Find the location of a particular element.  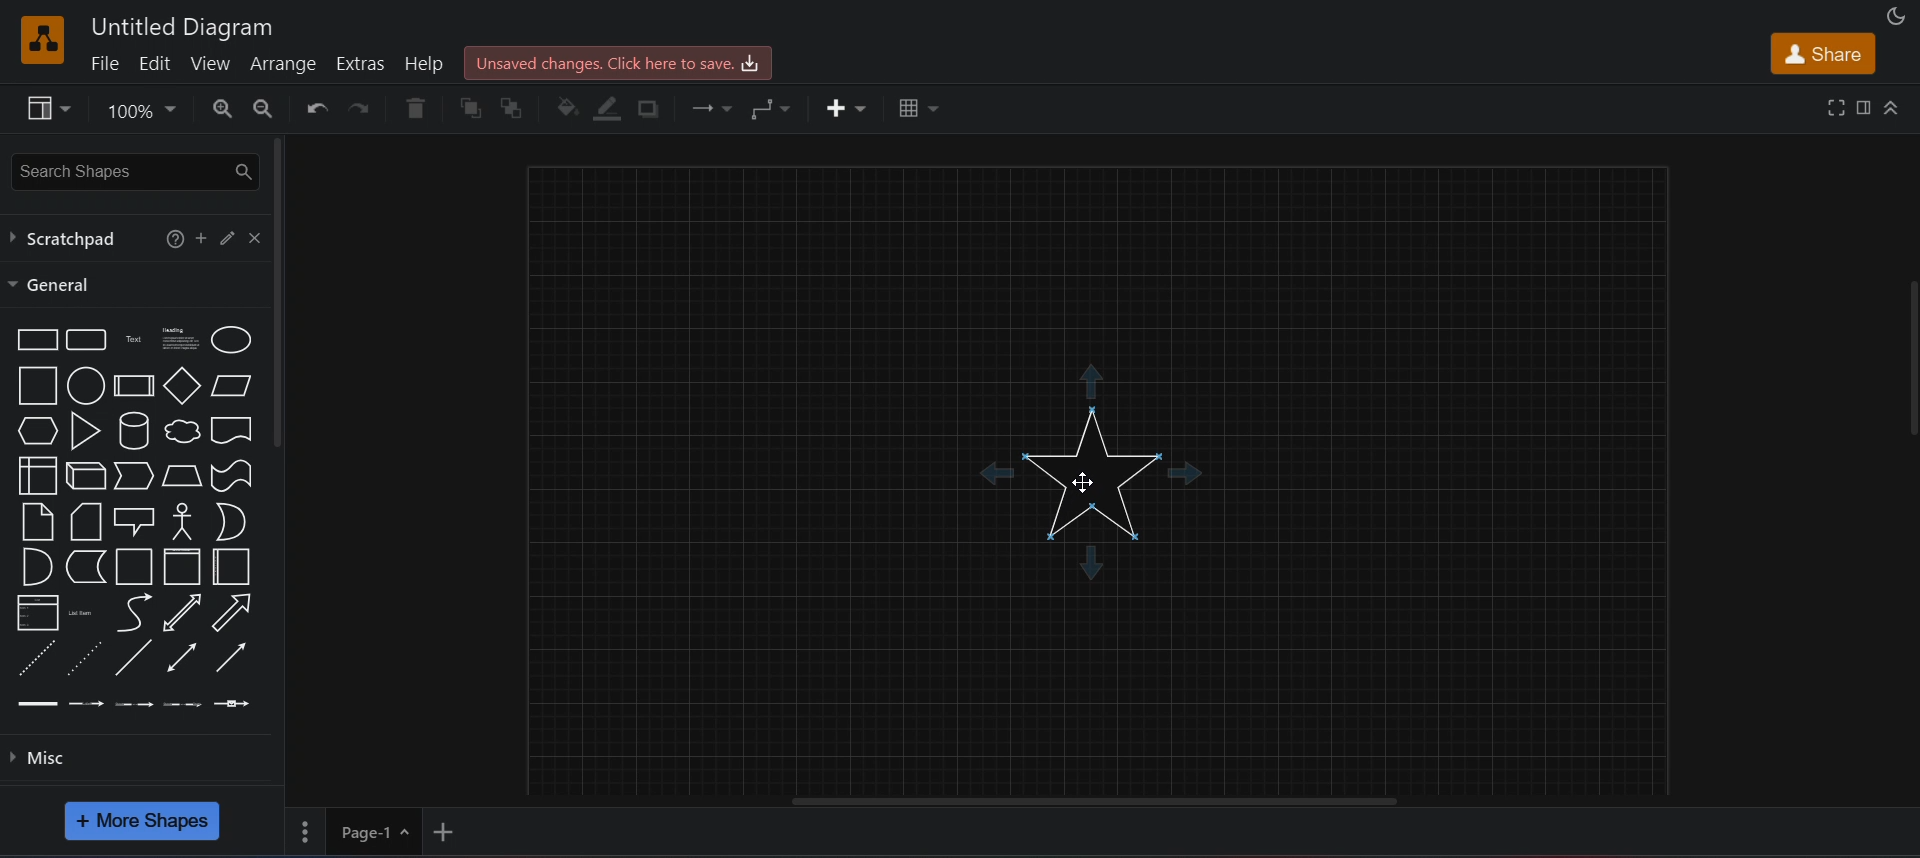

undo is located at coordinates (309, 107).